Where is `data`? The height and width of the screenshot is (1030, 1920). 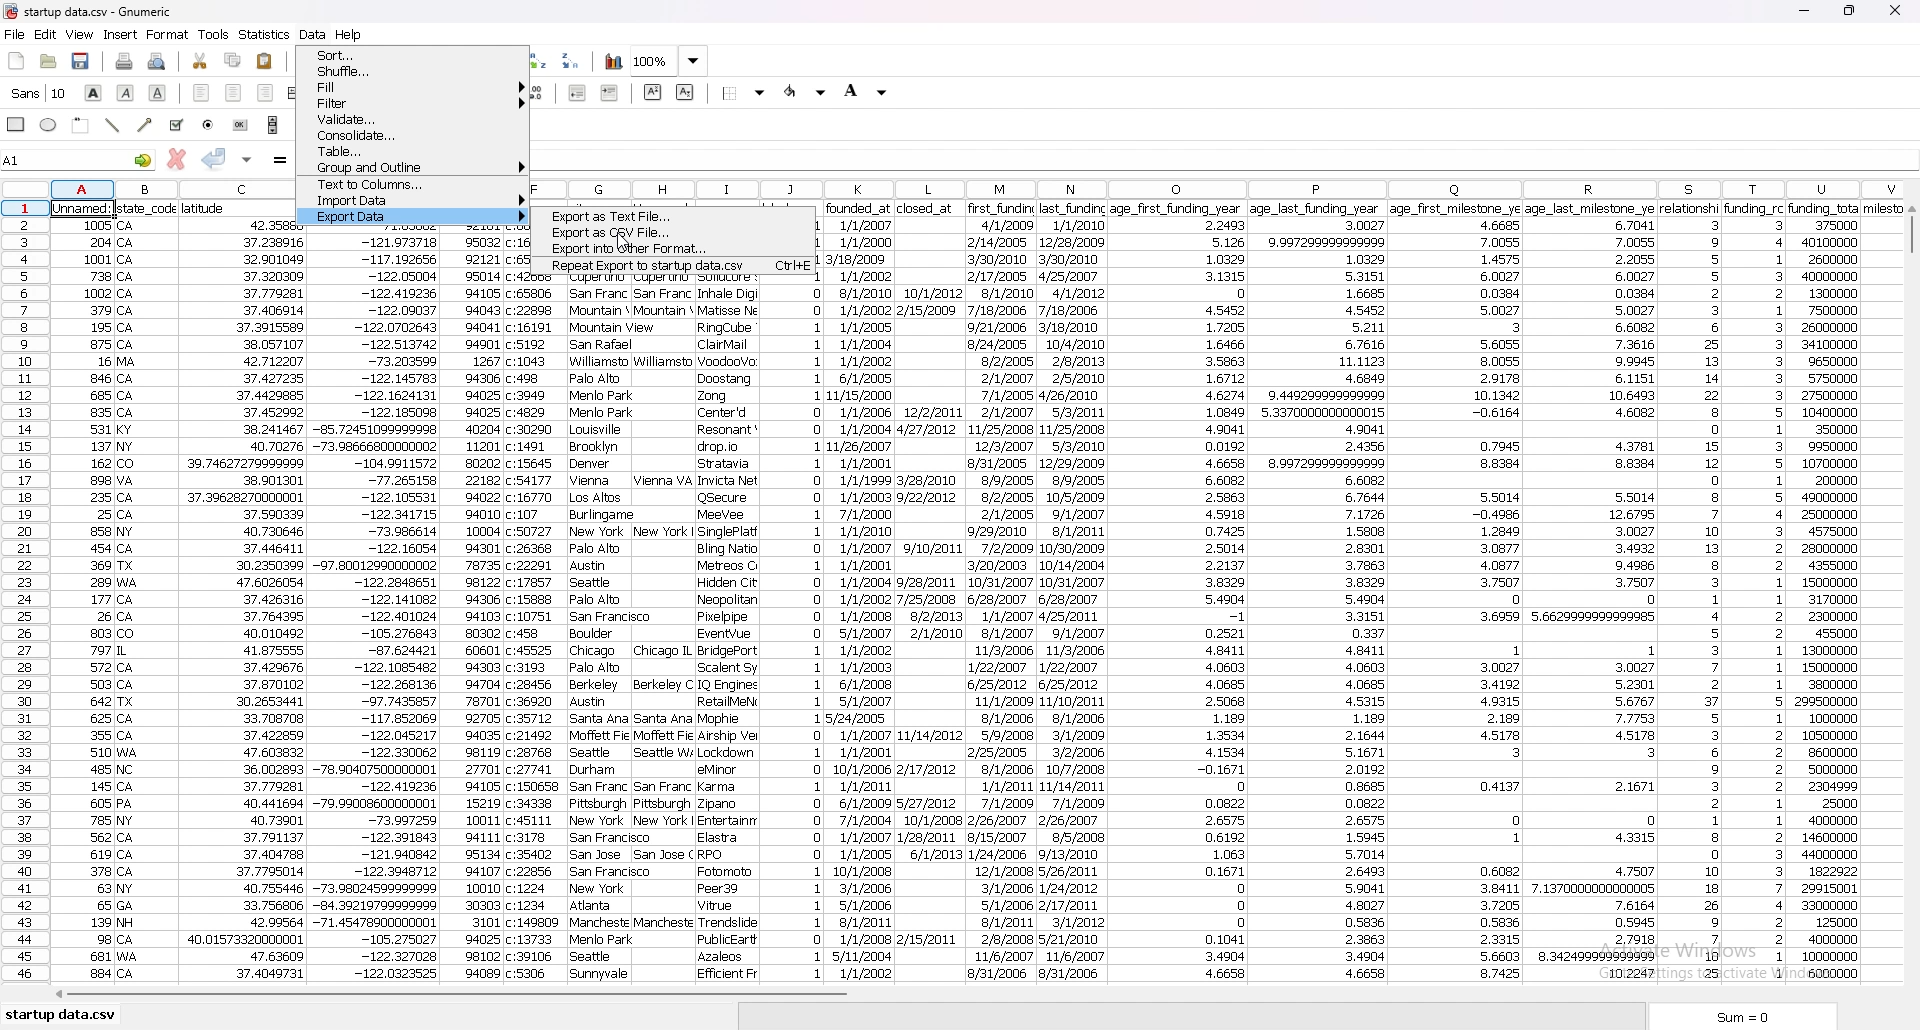 data is located at coordinates (1755, 589).